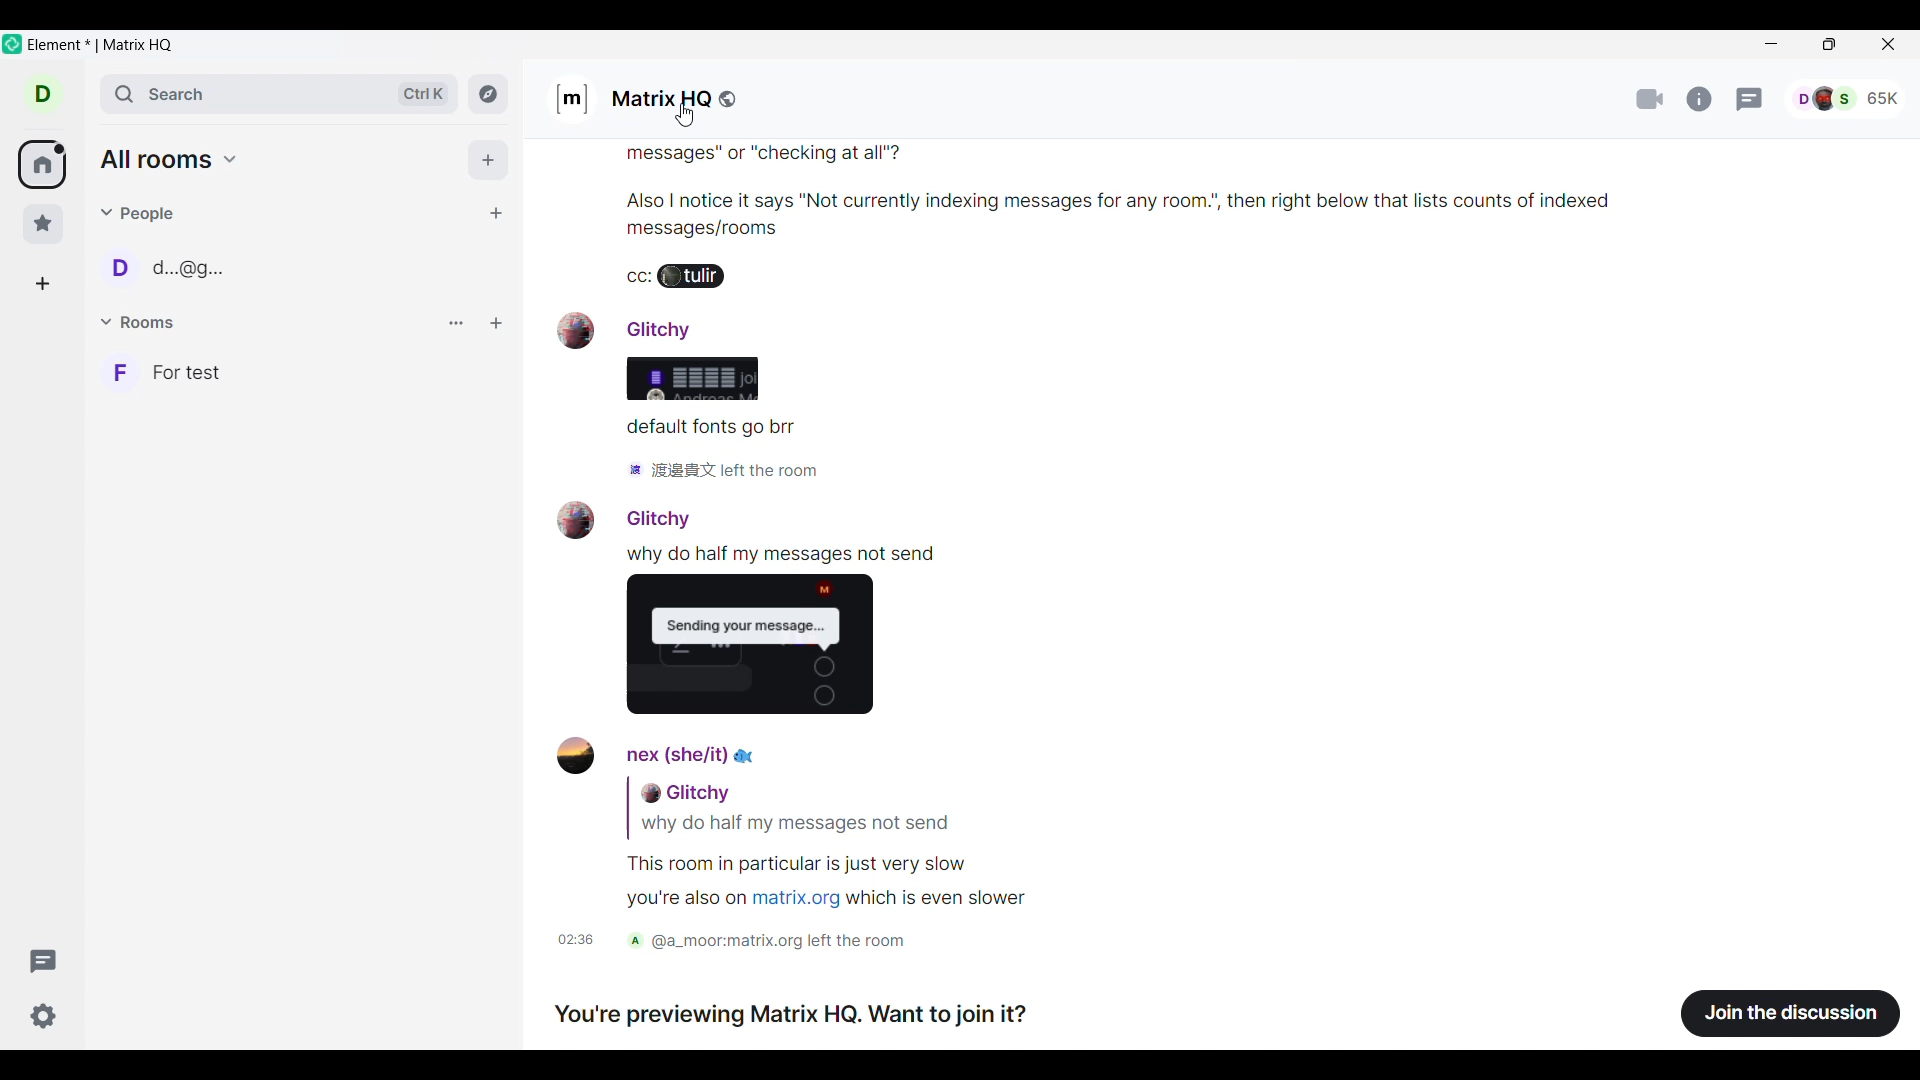 The height and width of the screenshot is (1080, 1920). I want to click on element logo, so click(12, 44).